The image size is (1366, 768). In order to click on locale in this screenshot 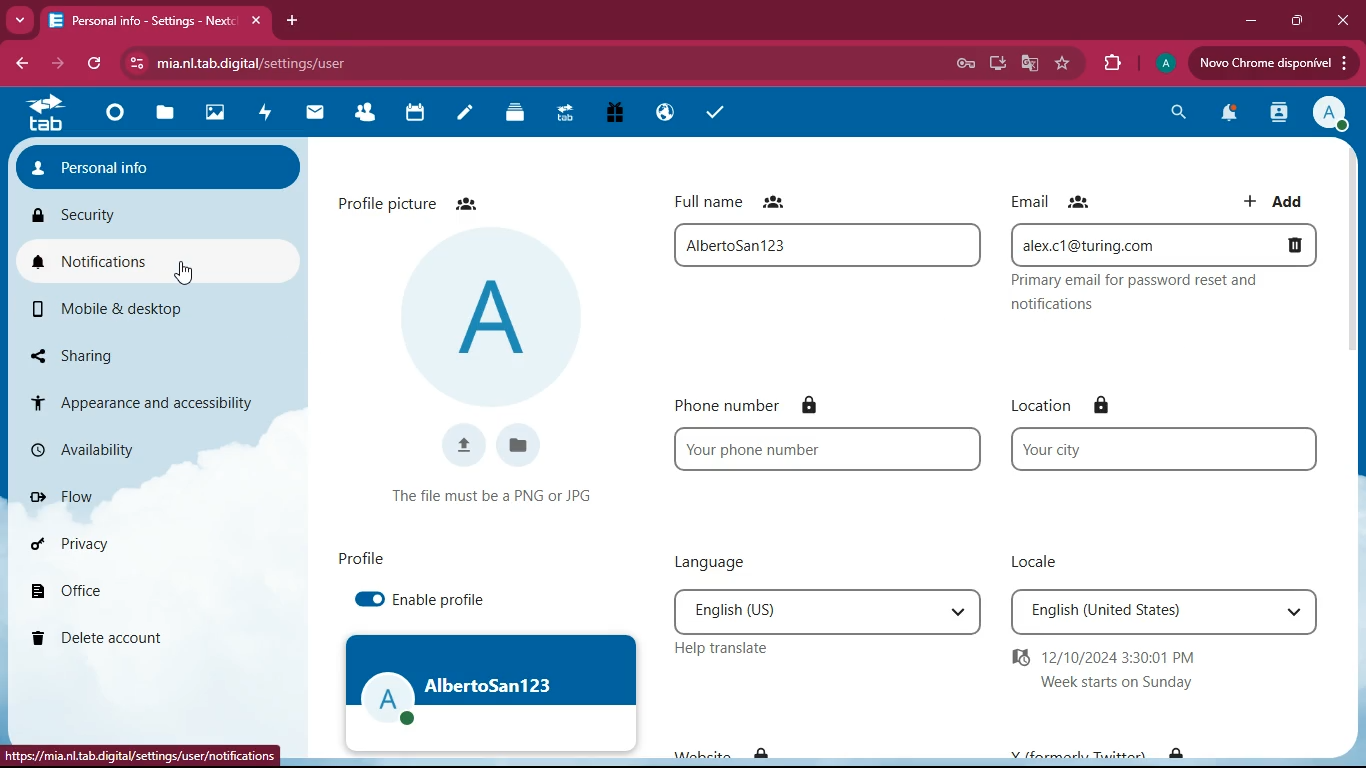, I will do `click(1042, 565)`.